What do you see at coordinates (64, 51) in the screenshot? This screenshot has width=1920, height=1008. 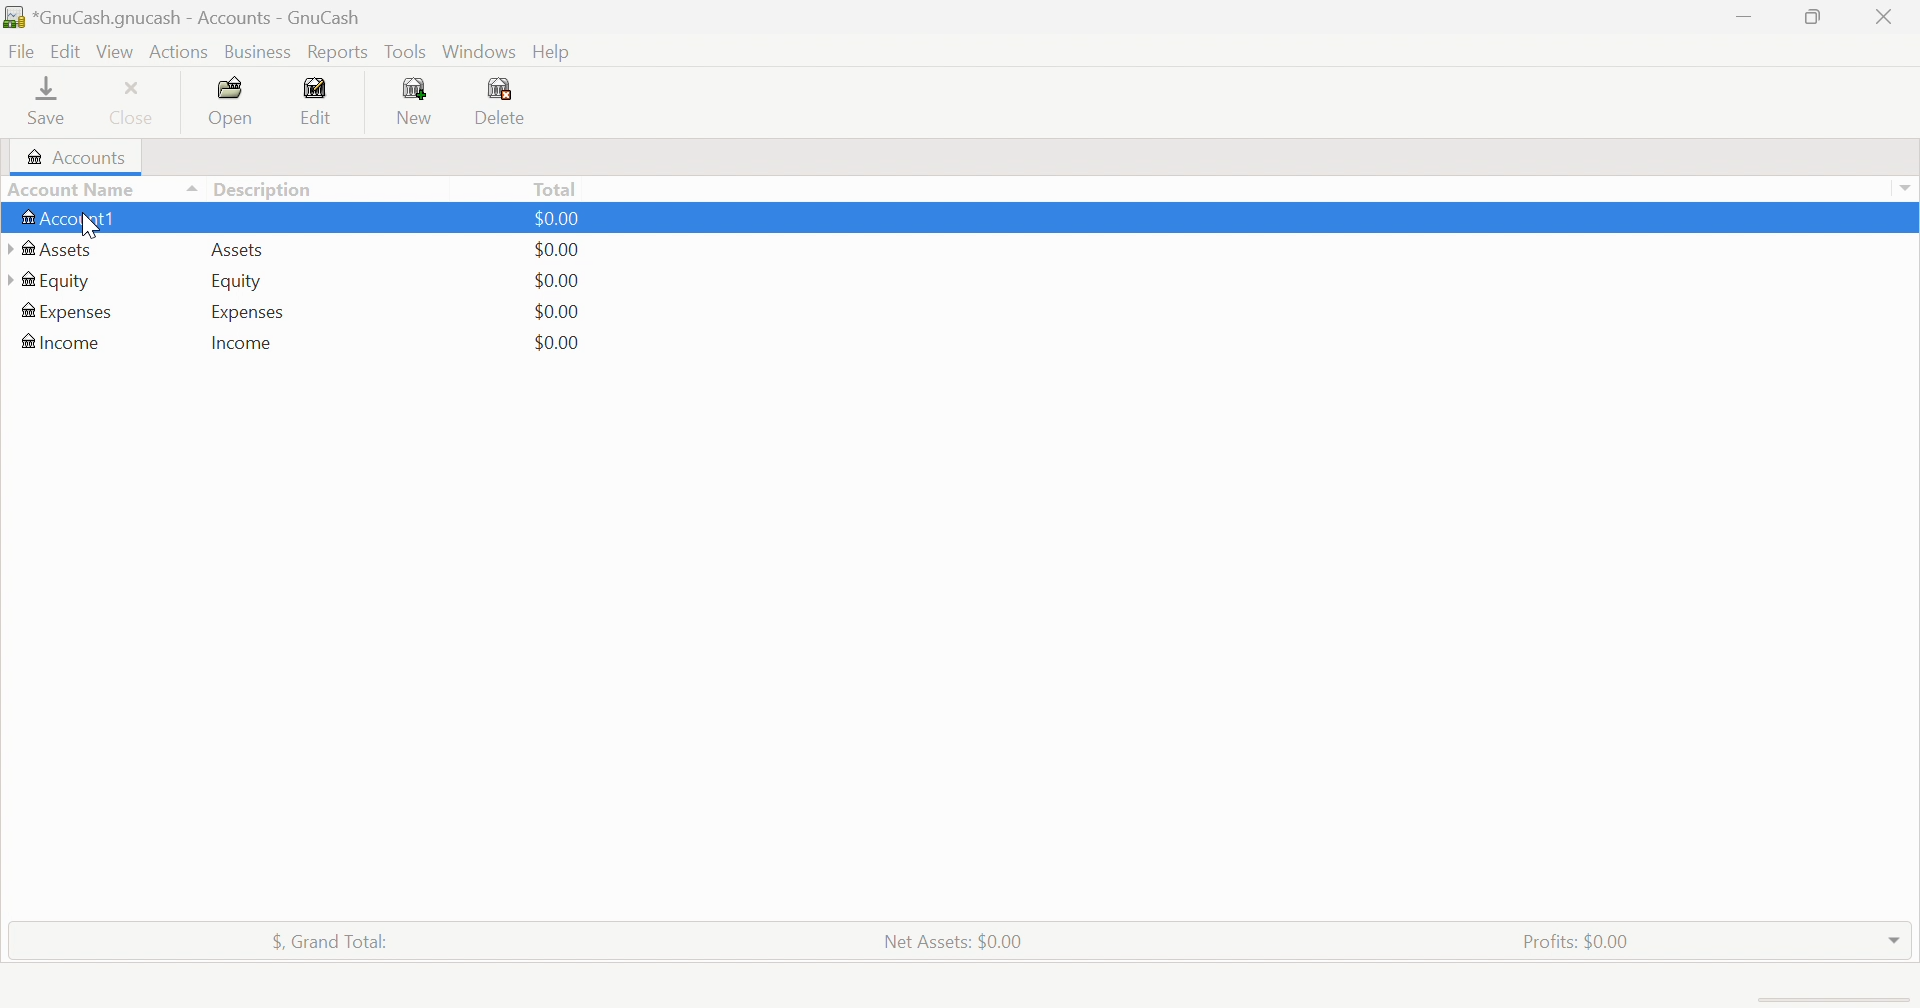 I see `Edit` at bounding box center [64, 51].